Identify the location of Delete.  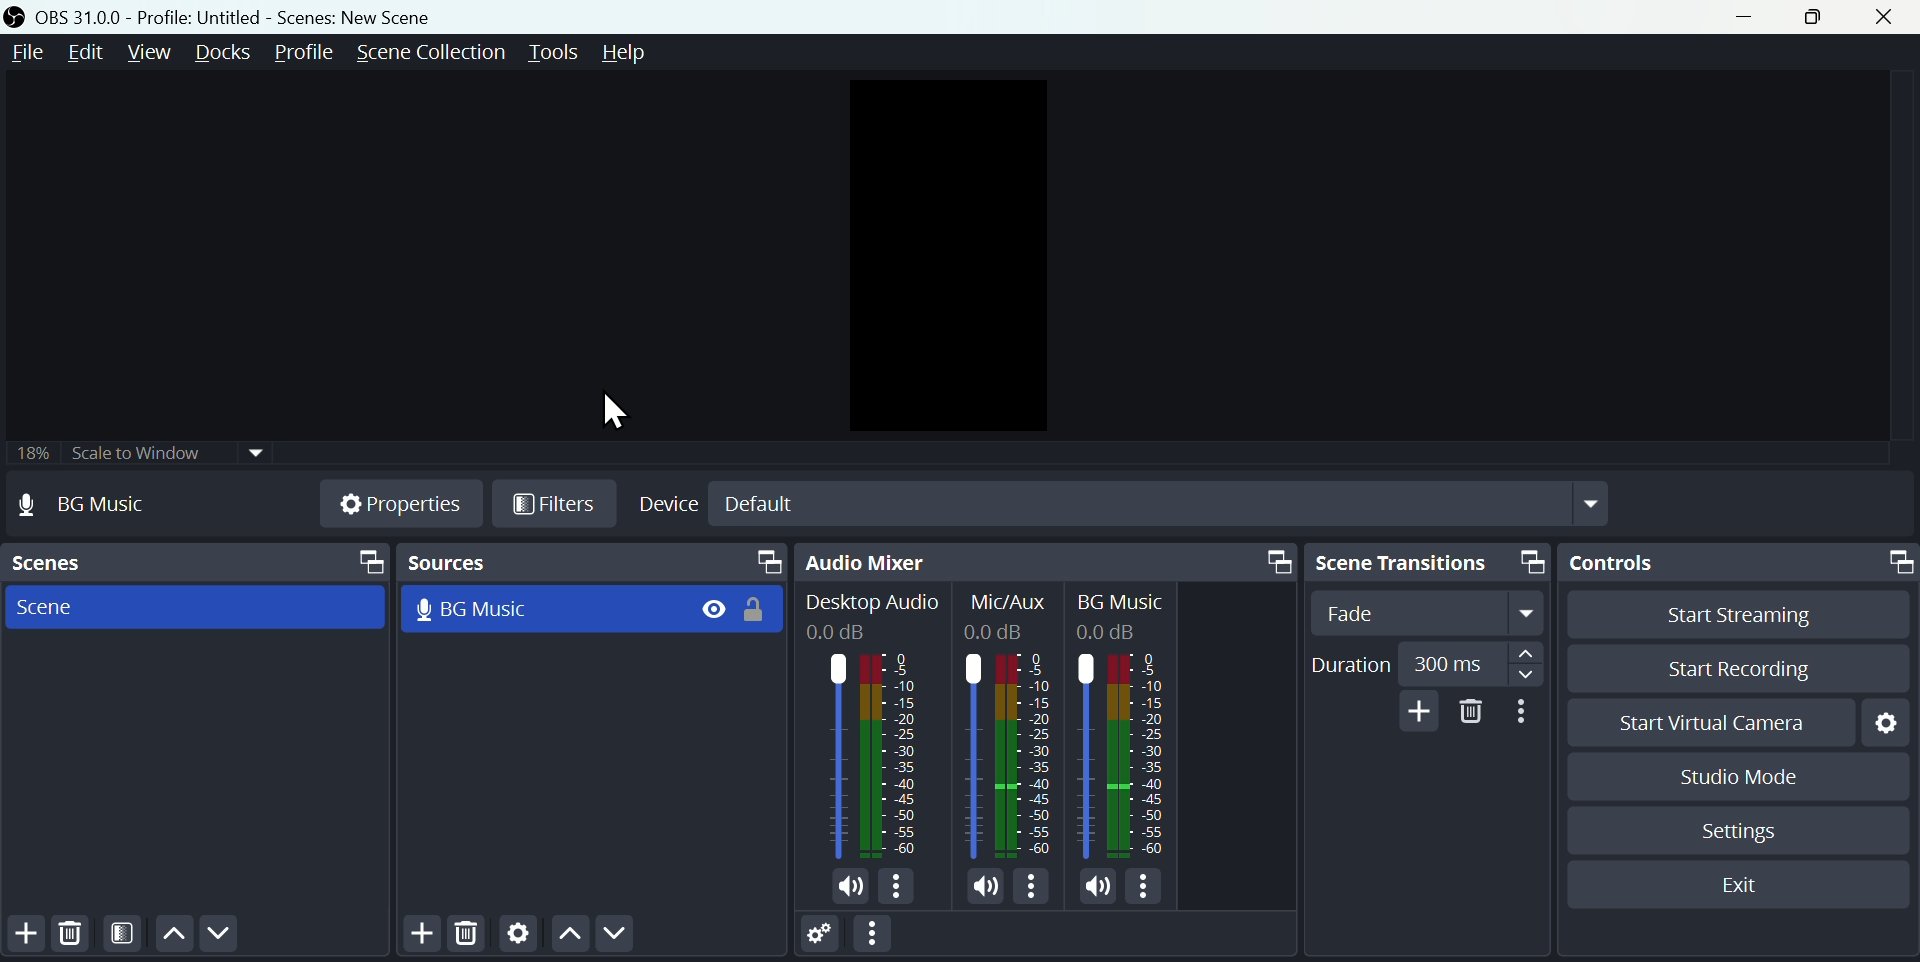
(77, 936).